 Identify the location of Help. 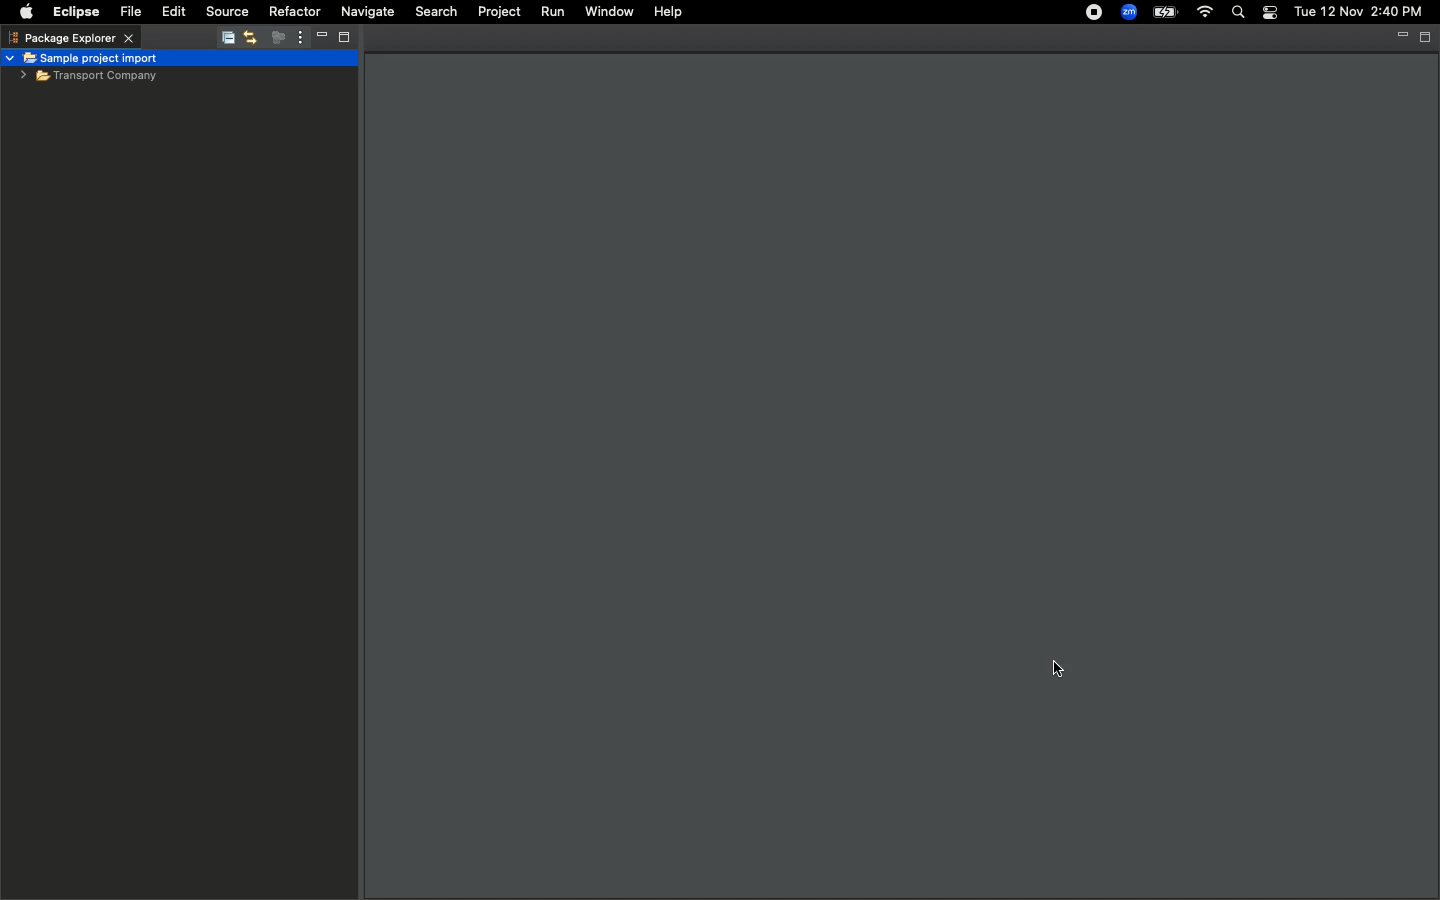
(668, 12).